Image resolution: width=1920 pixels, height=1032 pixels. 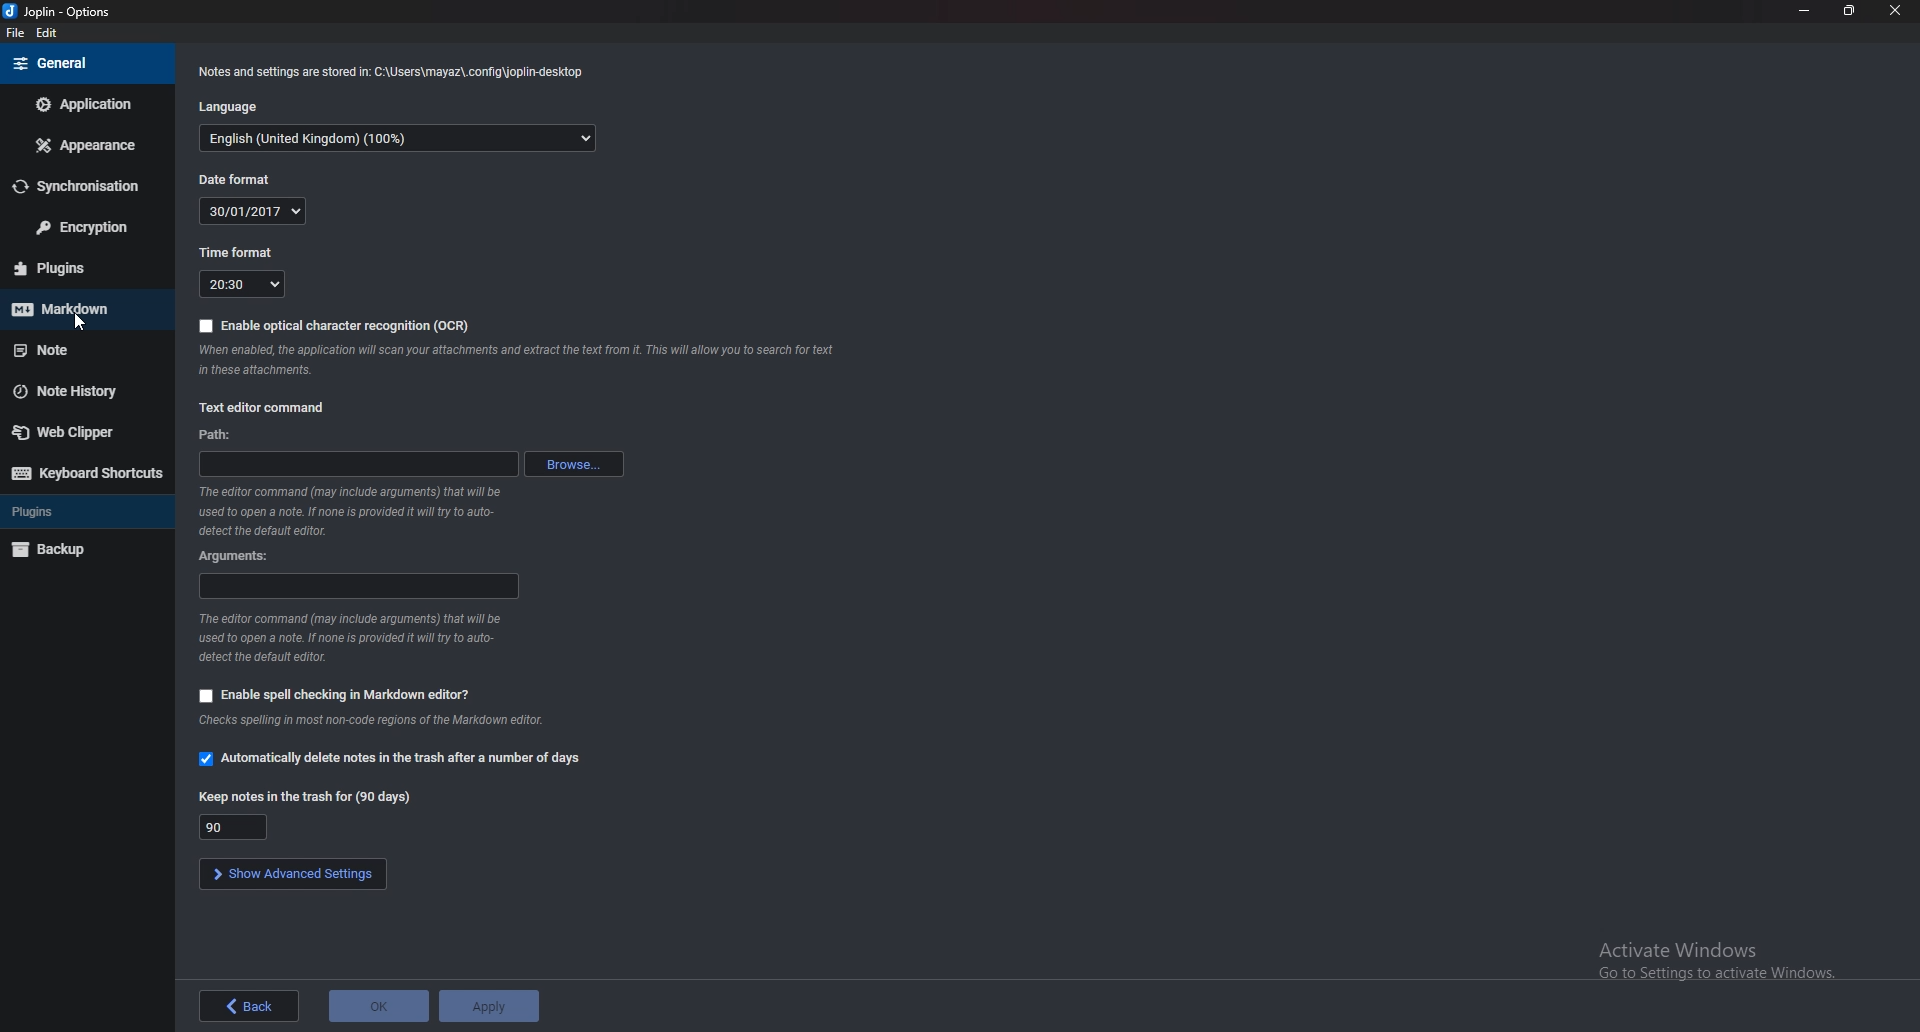 I want to click on Automatically delete notes, so click(x=391, y=759).